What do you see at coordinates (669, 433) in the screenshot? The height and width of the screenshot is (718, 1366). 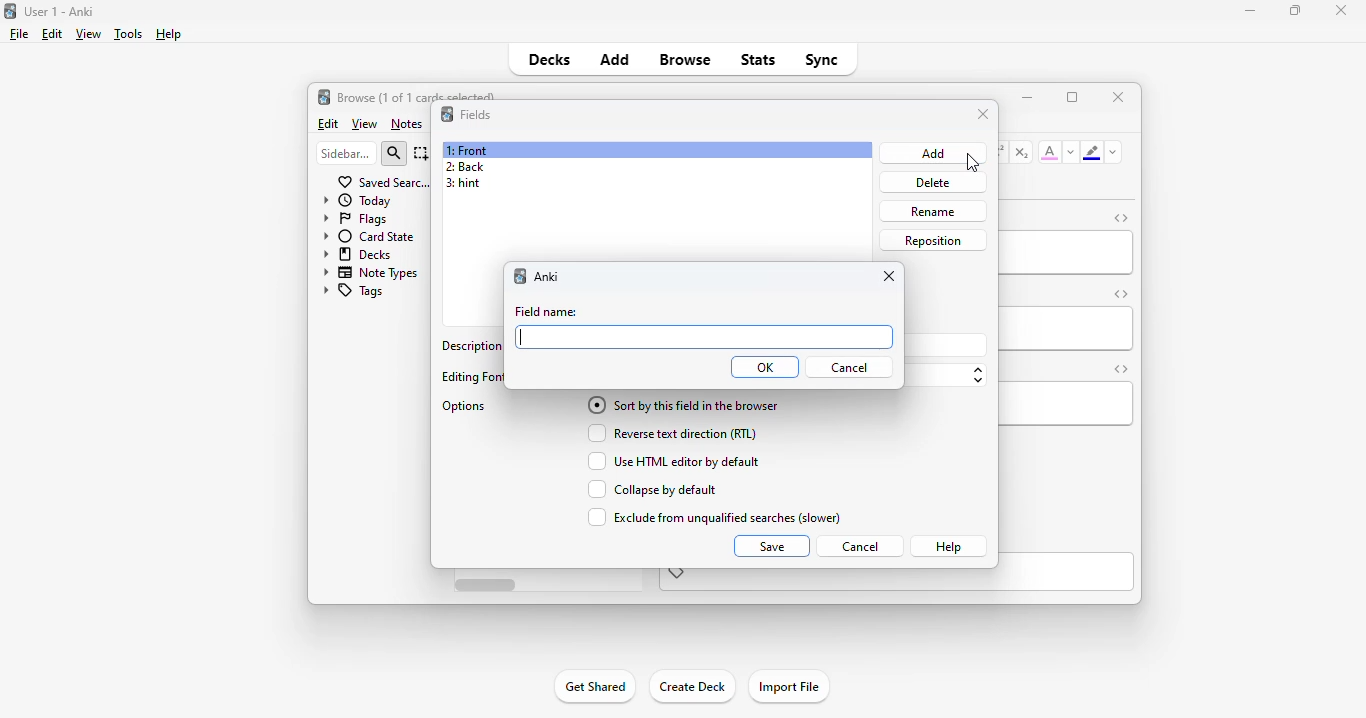 I see `reverse text direction` at bounding box center [669, 433].